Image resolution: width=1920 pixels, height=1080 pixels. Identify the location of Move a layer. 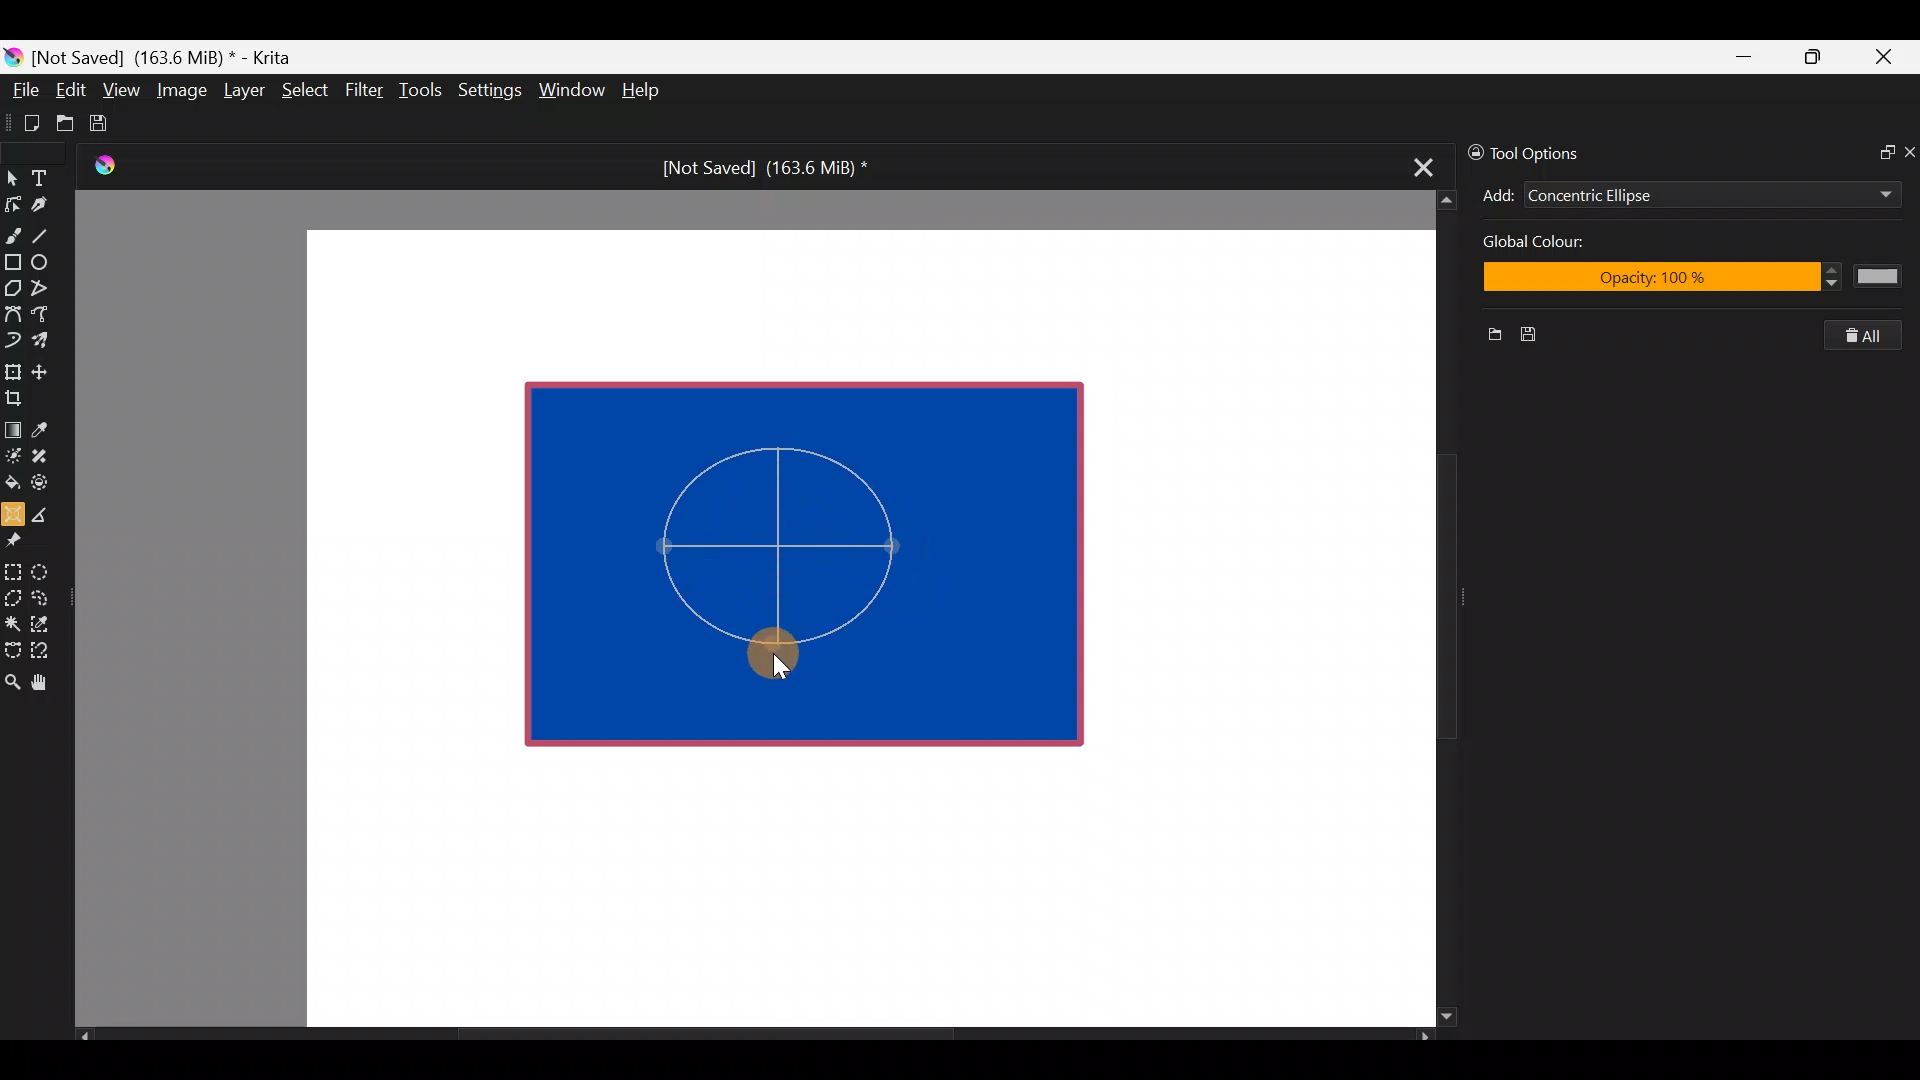
(46, 369).